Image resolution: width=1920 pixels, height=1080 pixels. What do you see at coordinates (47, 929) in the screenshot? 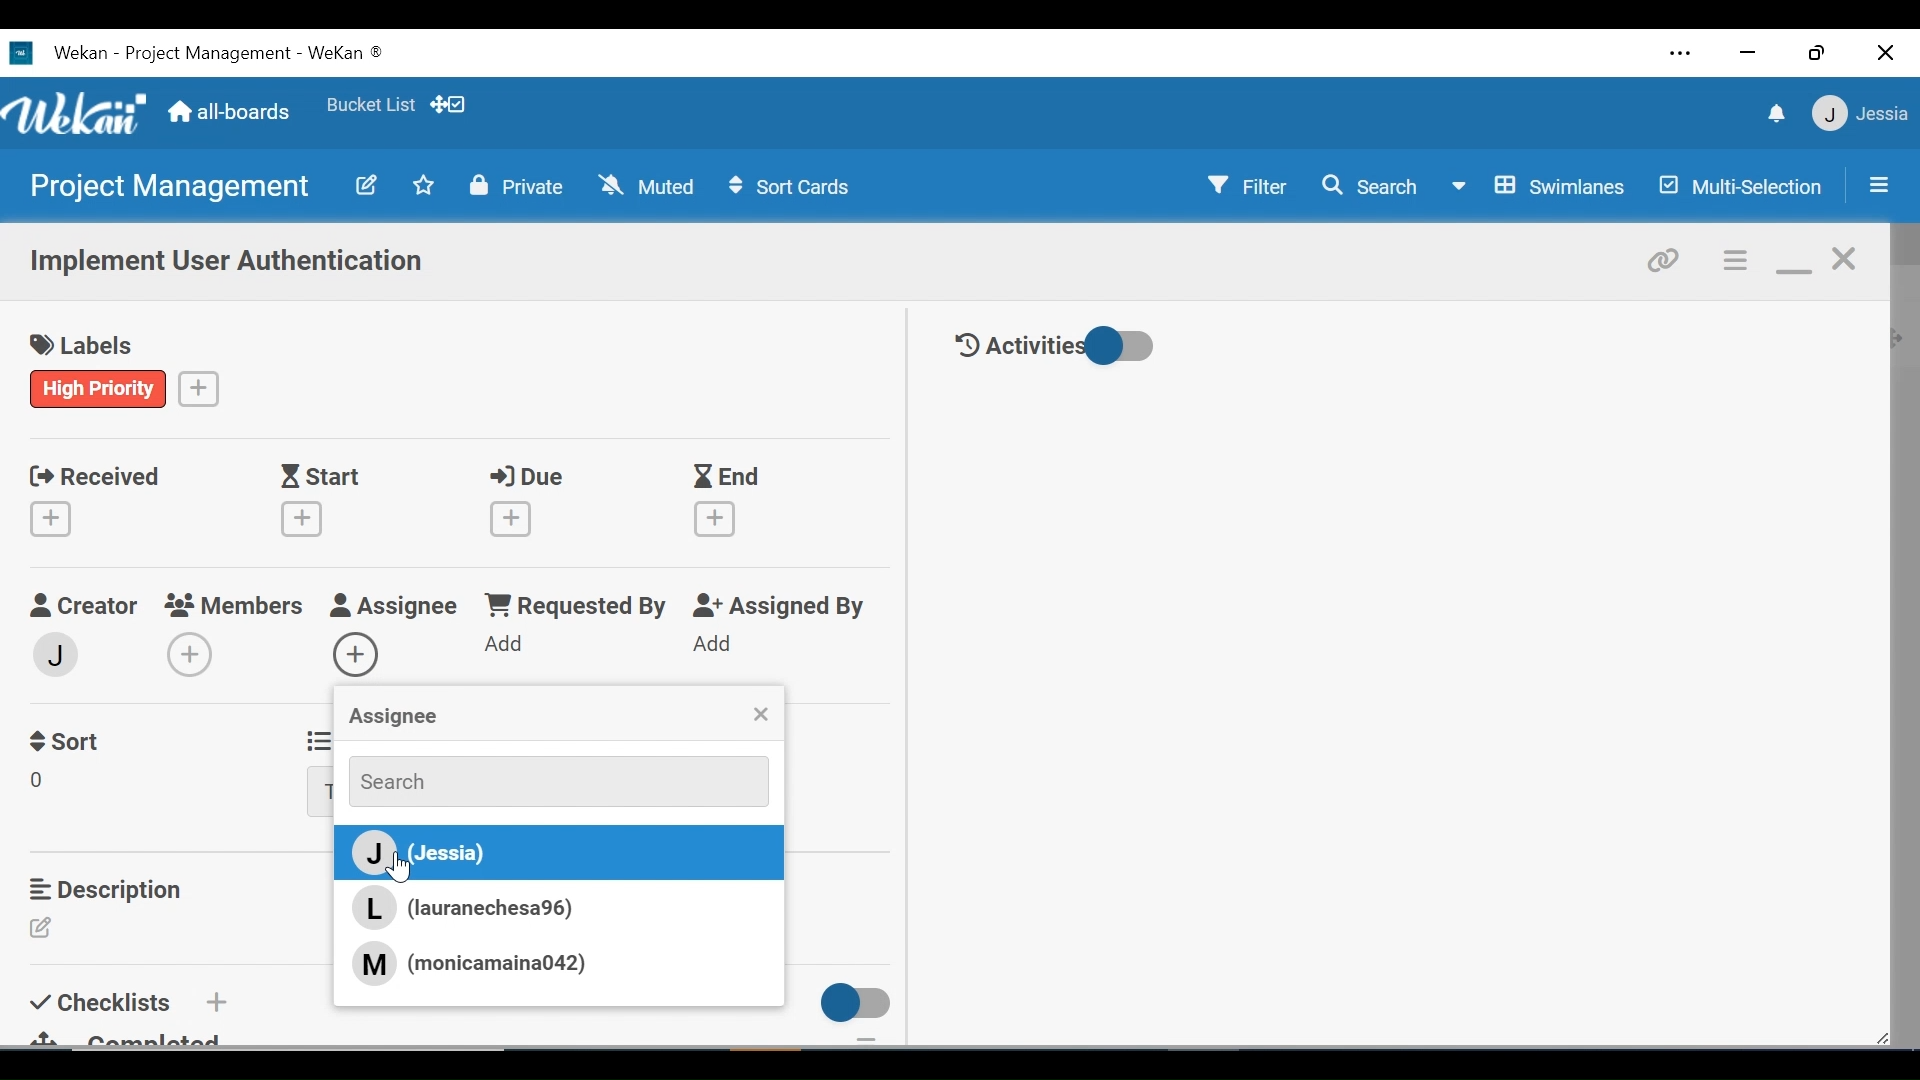
I see `Edit` at bounding box center [47, 929].